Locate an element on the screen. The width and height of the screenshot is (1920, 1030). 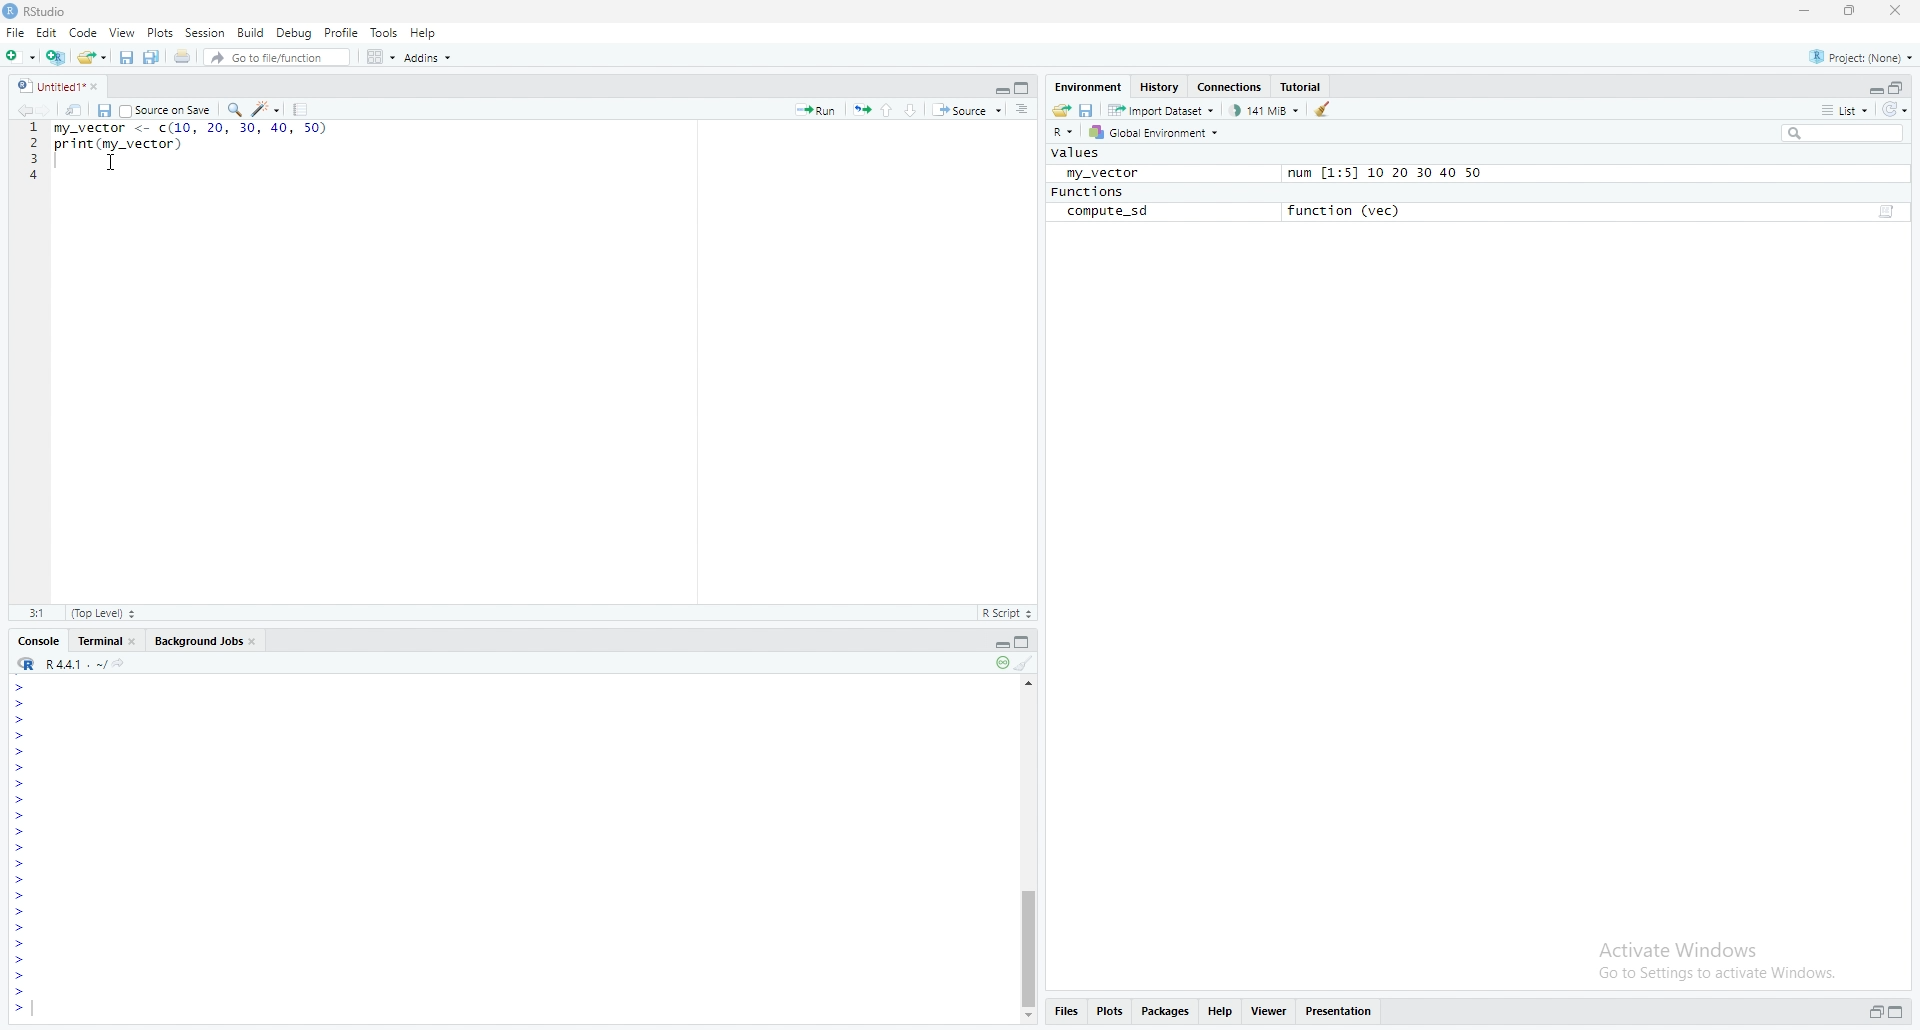
Code is located at coordinates (86, 33).